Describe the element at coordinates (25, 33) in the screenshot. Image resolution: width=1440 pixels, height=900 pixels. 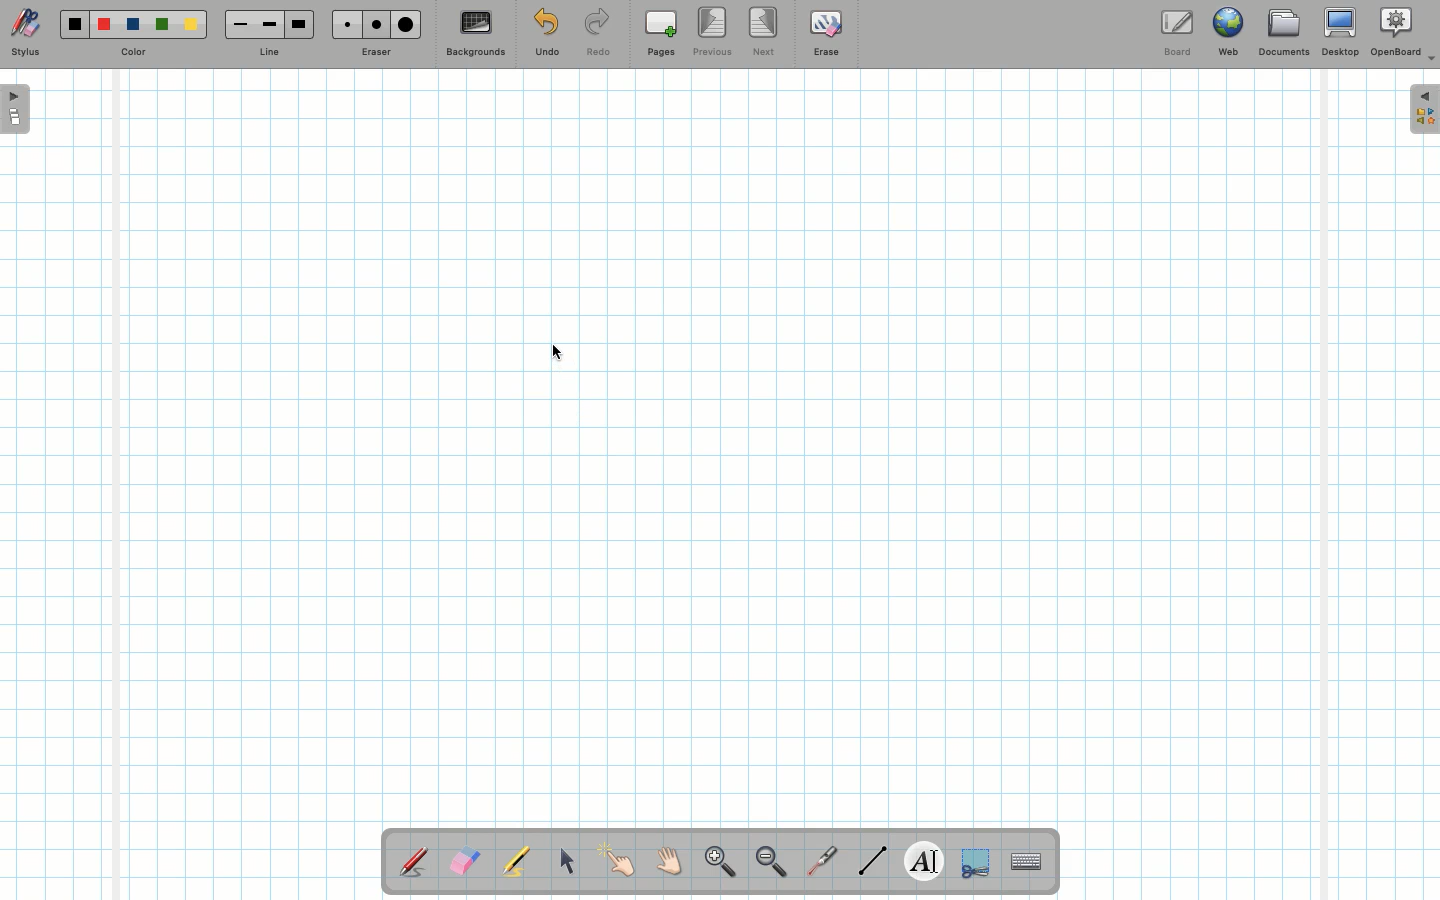
I see `Stylus` at that location.